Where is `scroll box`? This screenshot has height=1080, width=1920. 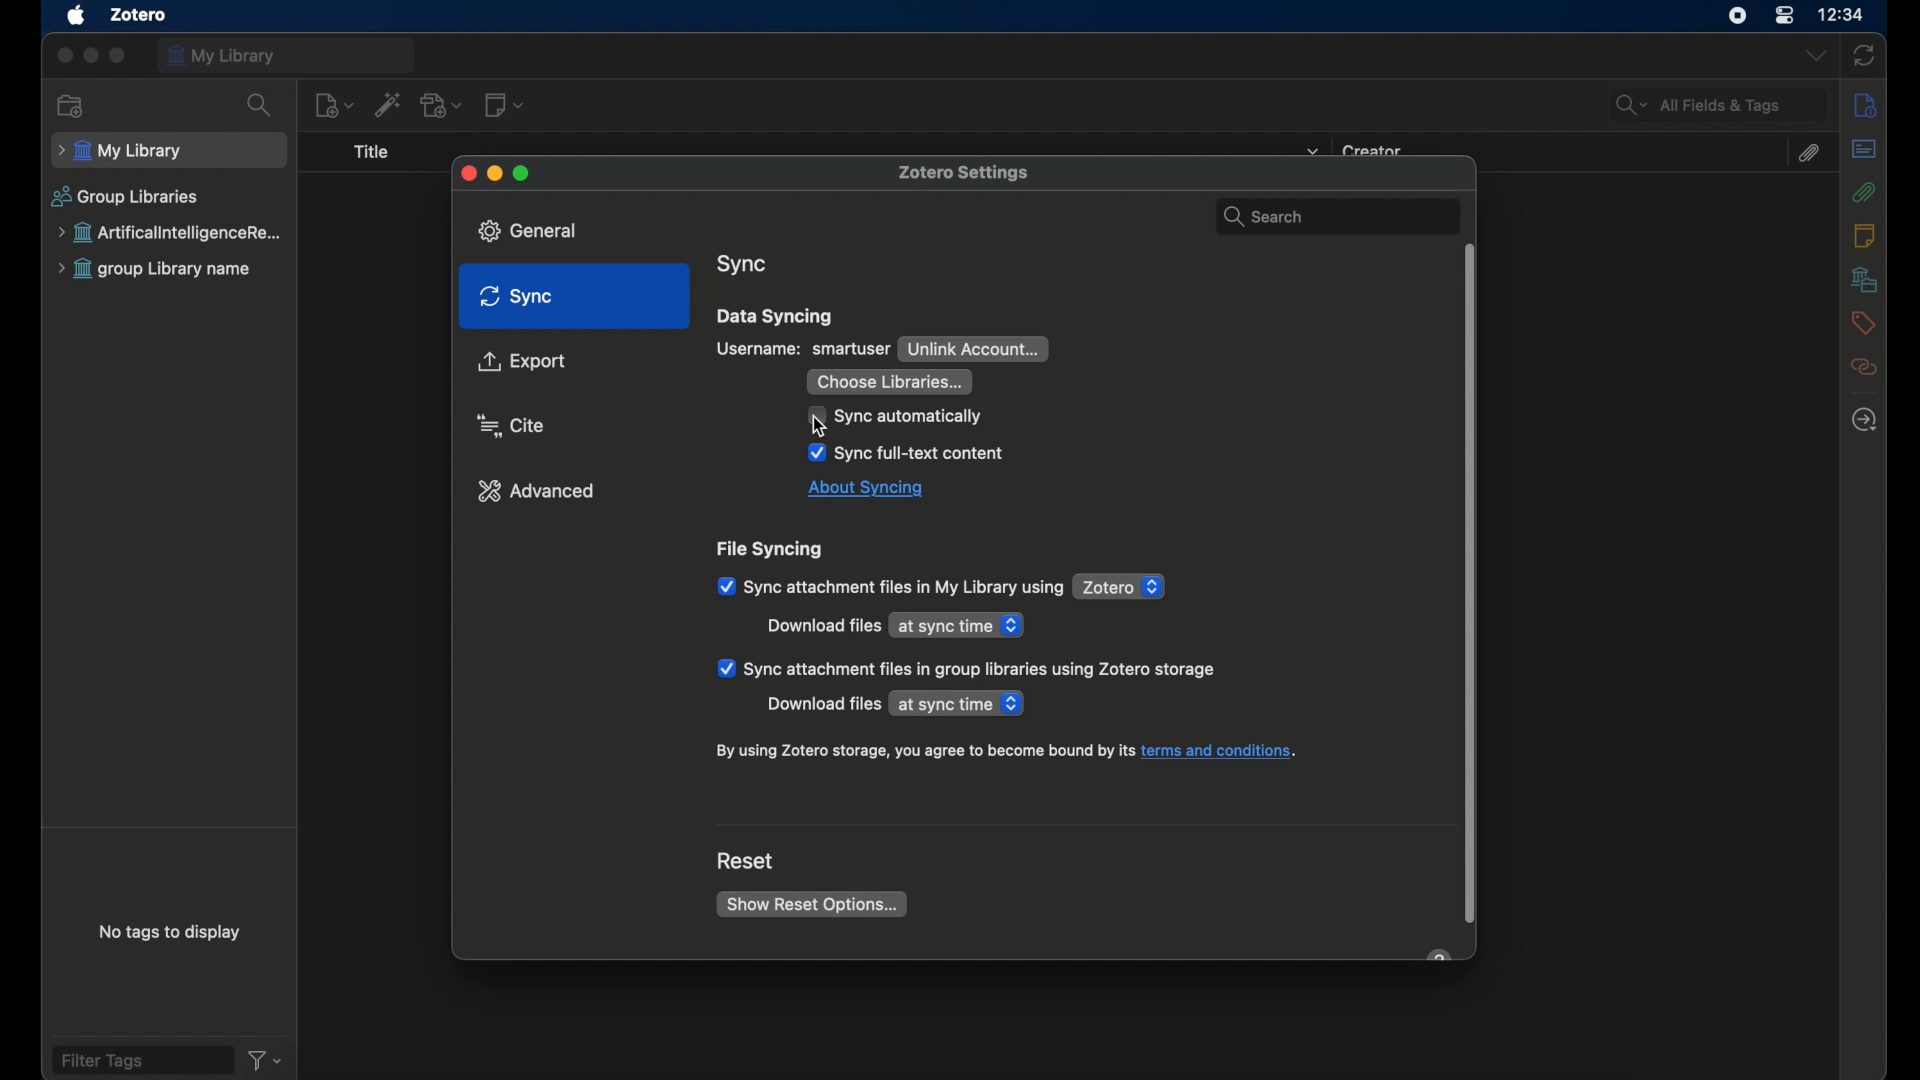
scroll box is located at coordinates (1470, 585).